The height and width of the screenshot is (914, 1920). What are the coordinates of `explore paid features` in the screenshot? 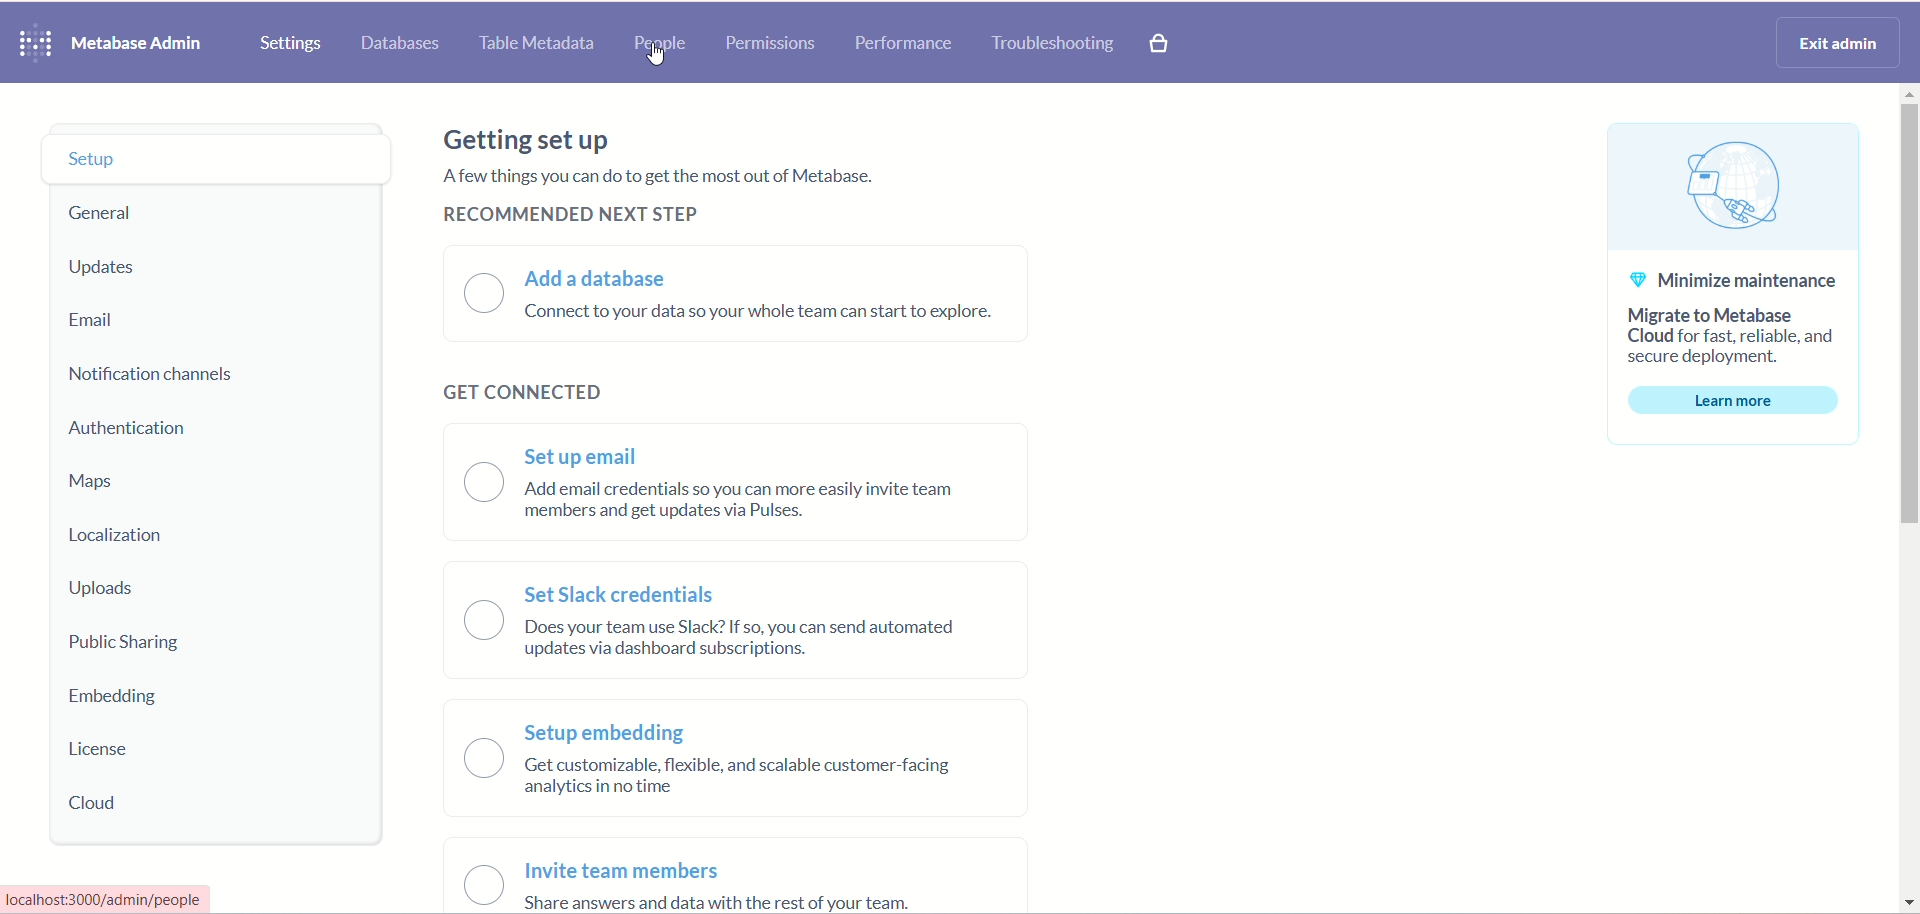 It's located at (1160, 43).